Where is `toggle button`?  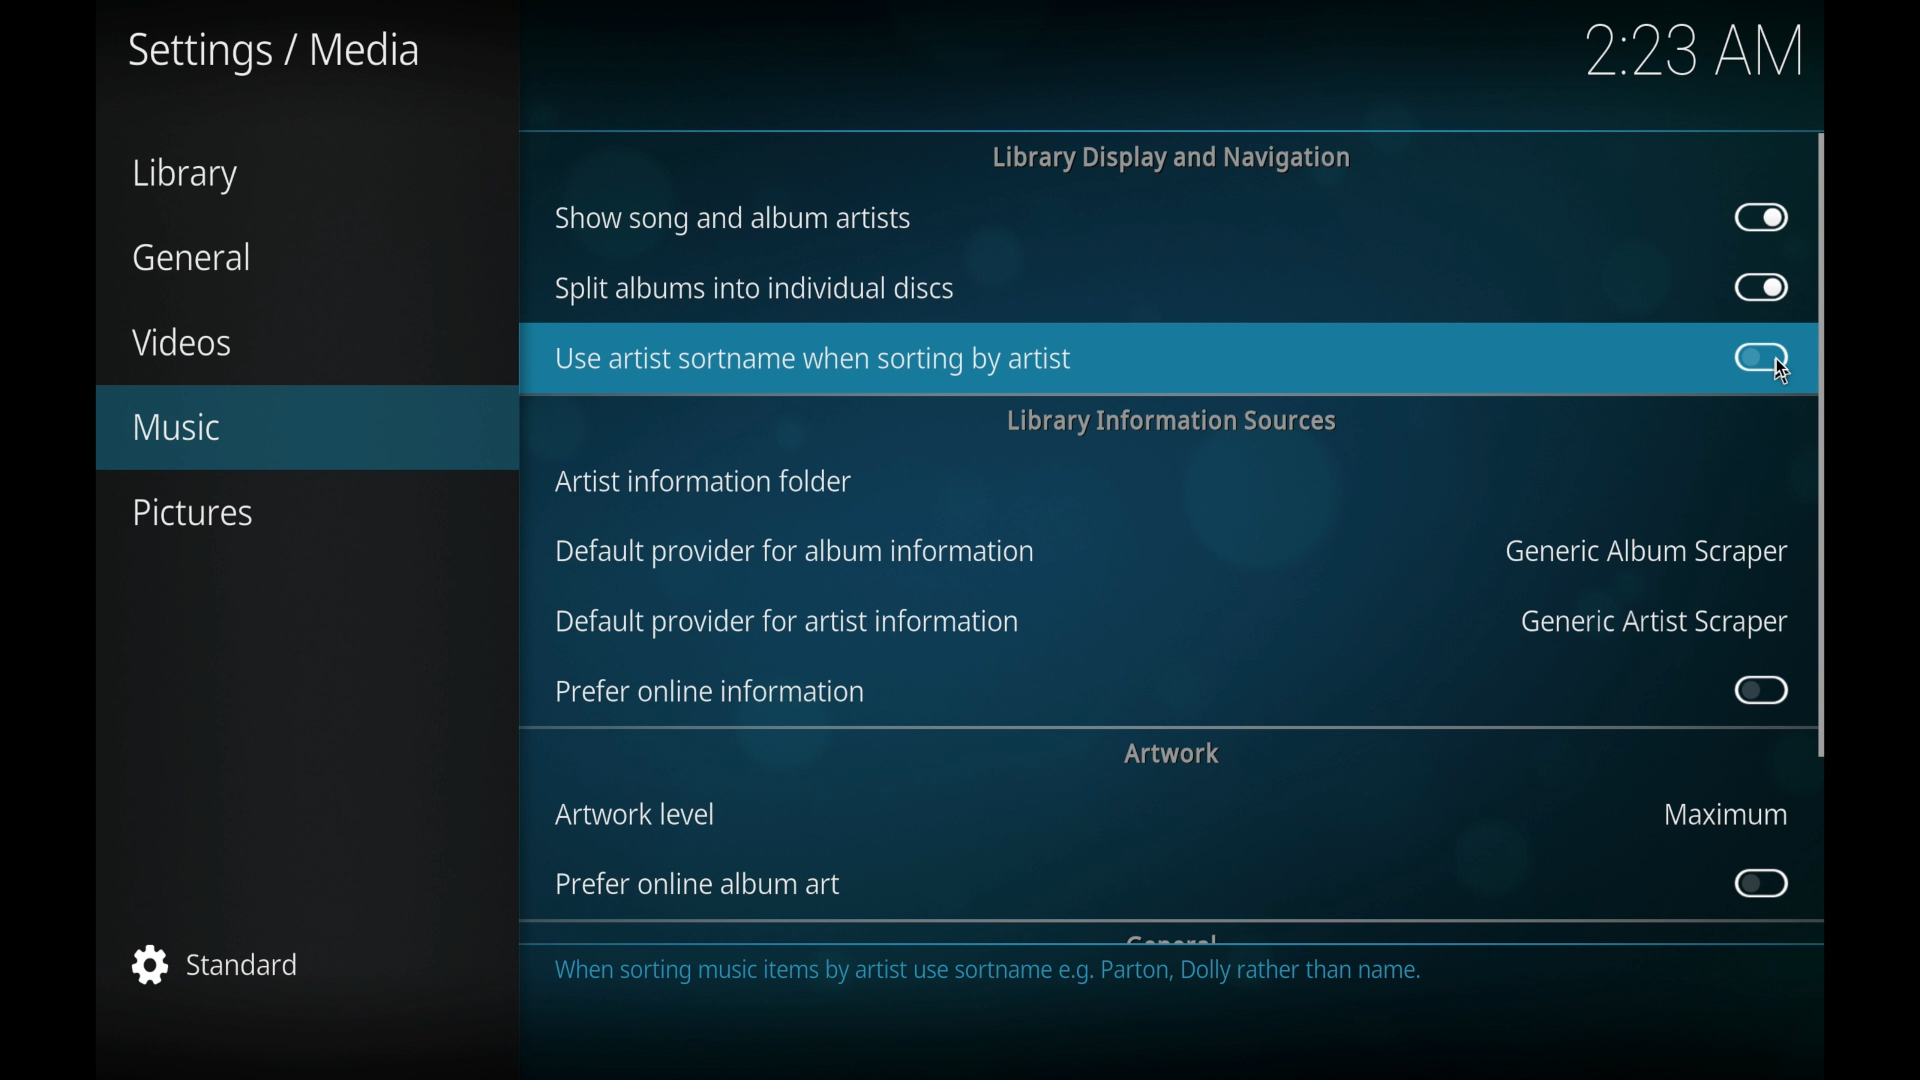 toggle button is located at coordinates (1759, 359).